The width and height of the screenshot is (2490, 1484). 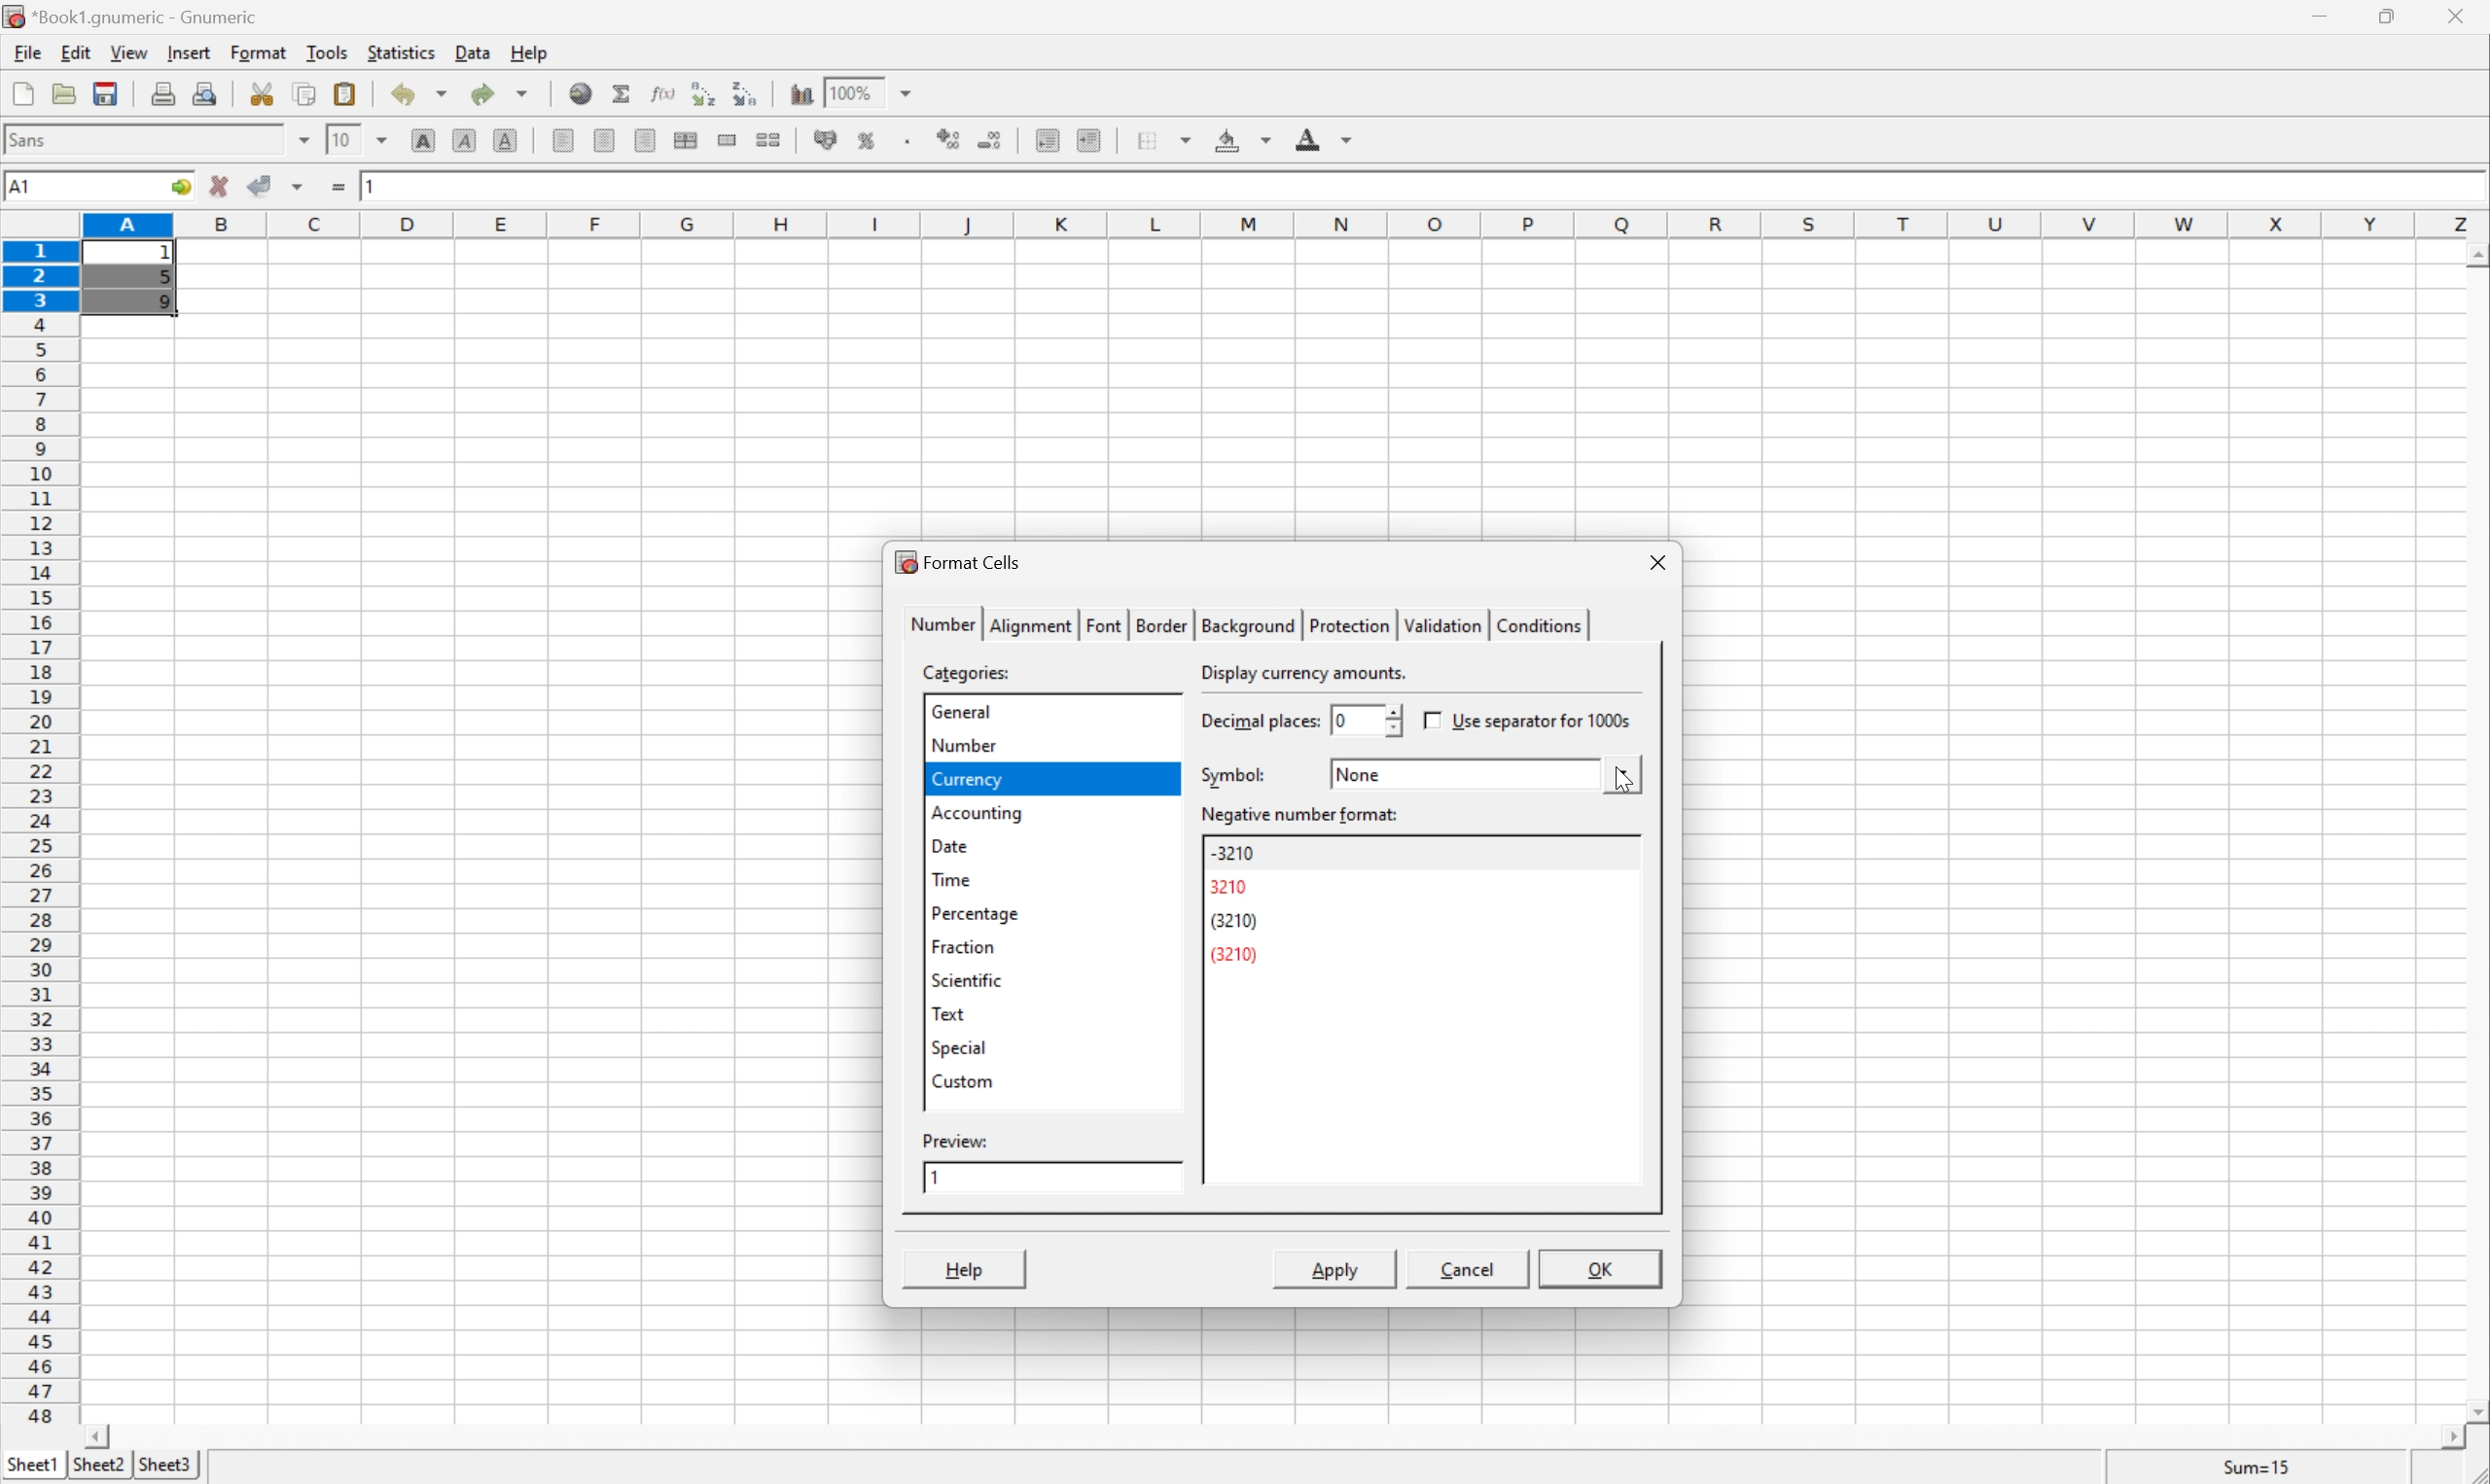 I want to click on italic, so click(x=467, y=138).